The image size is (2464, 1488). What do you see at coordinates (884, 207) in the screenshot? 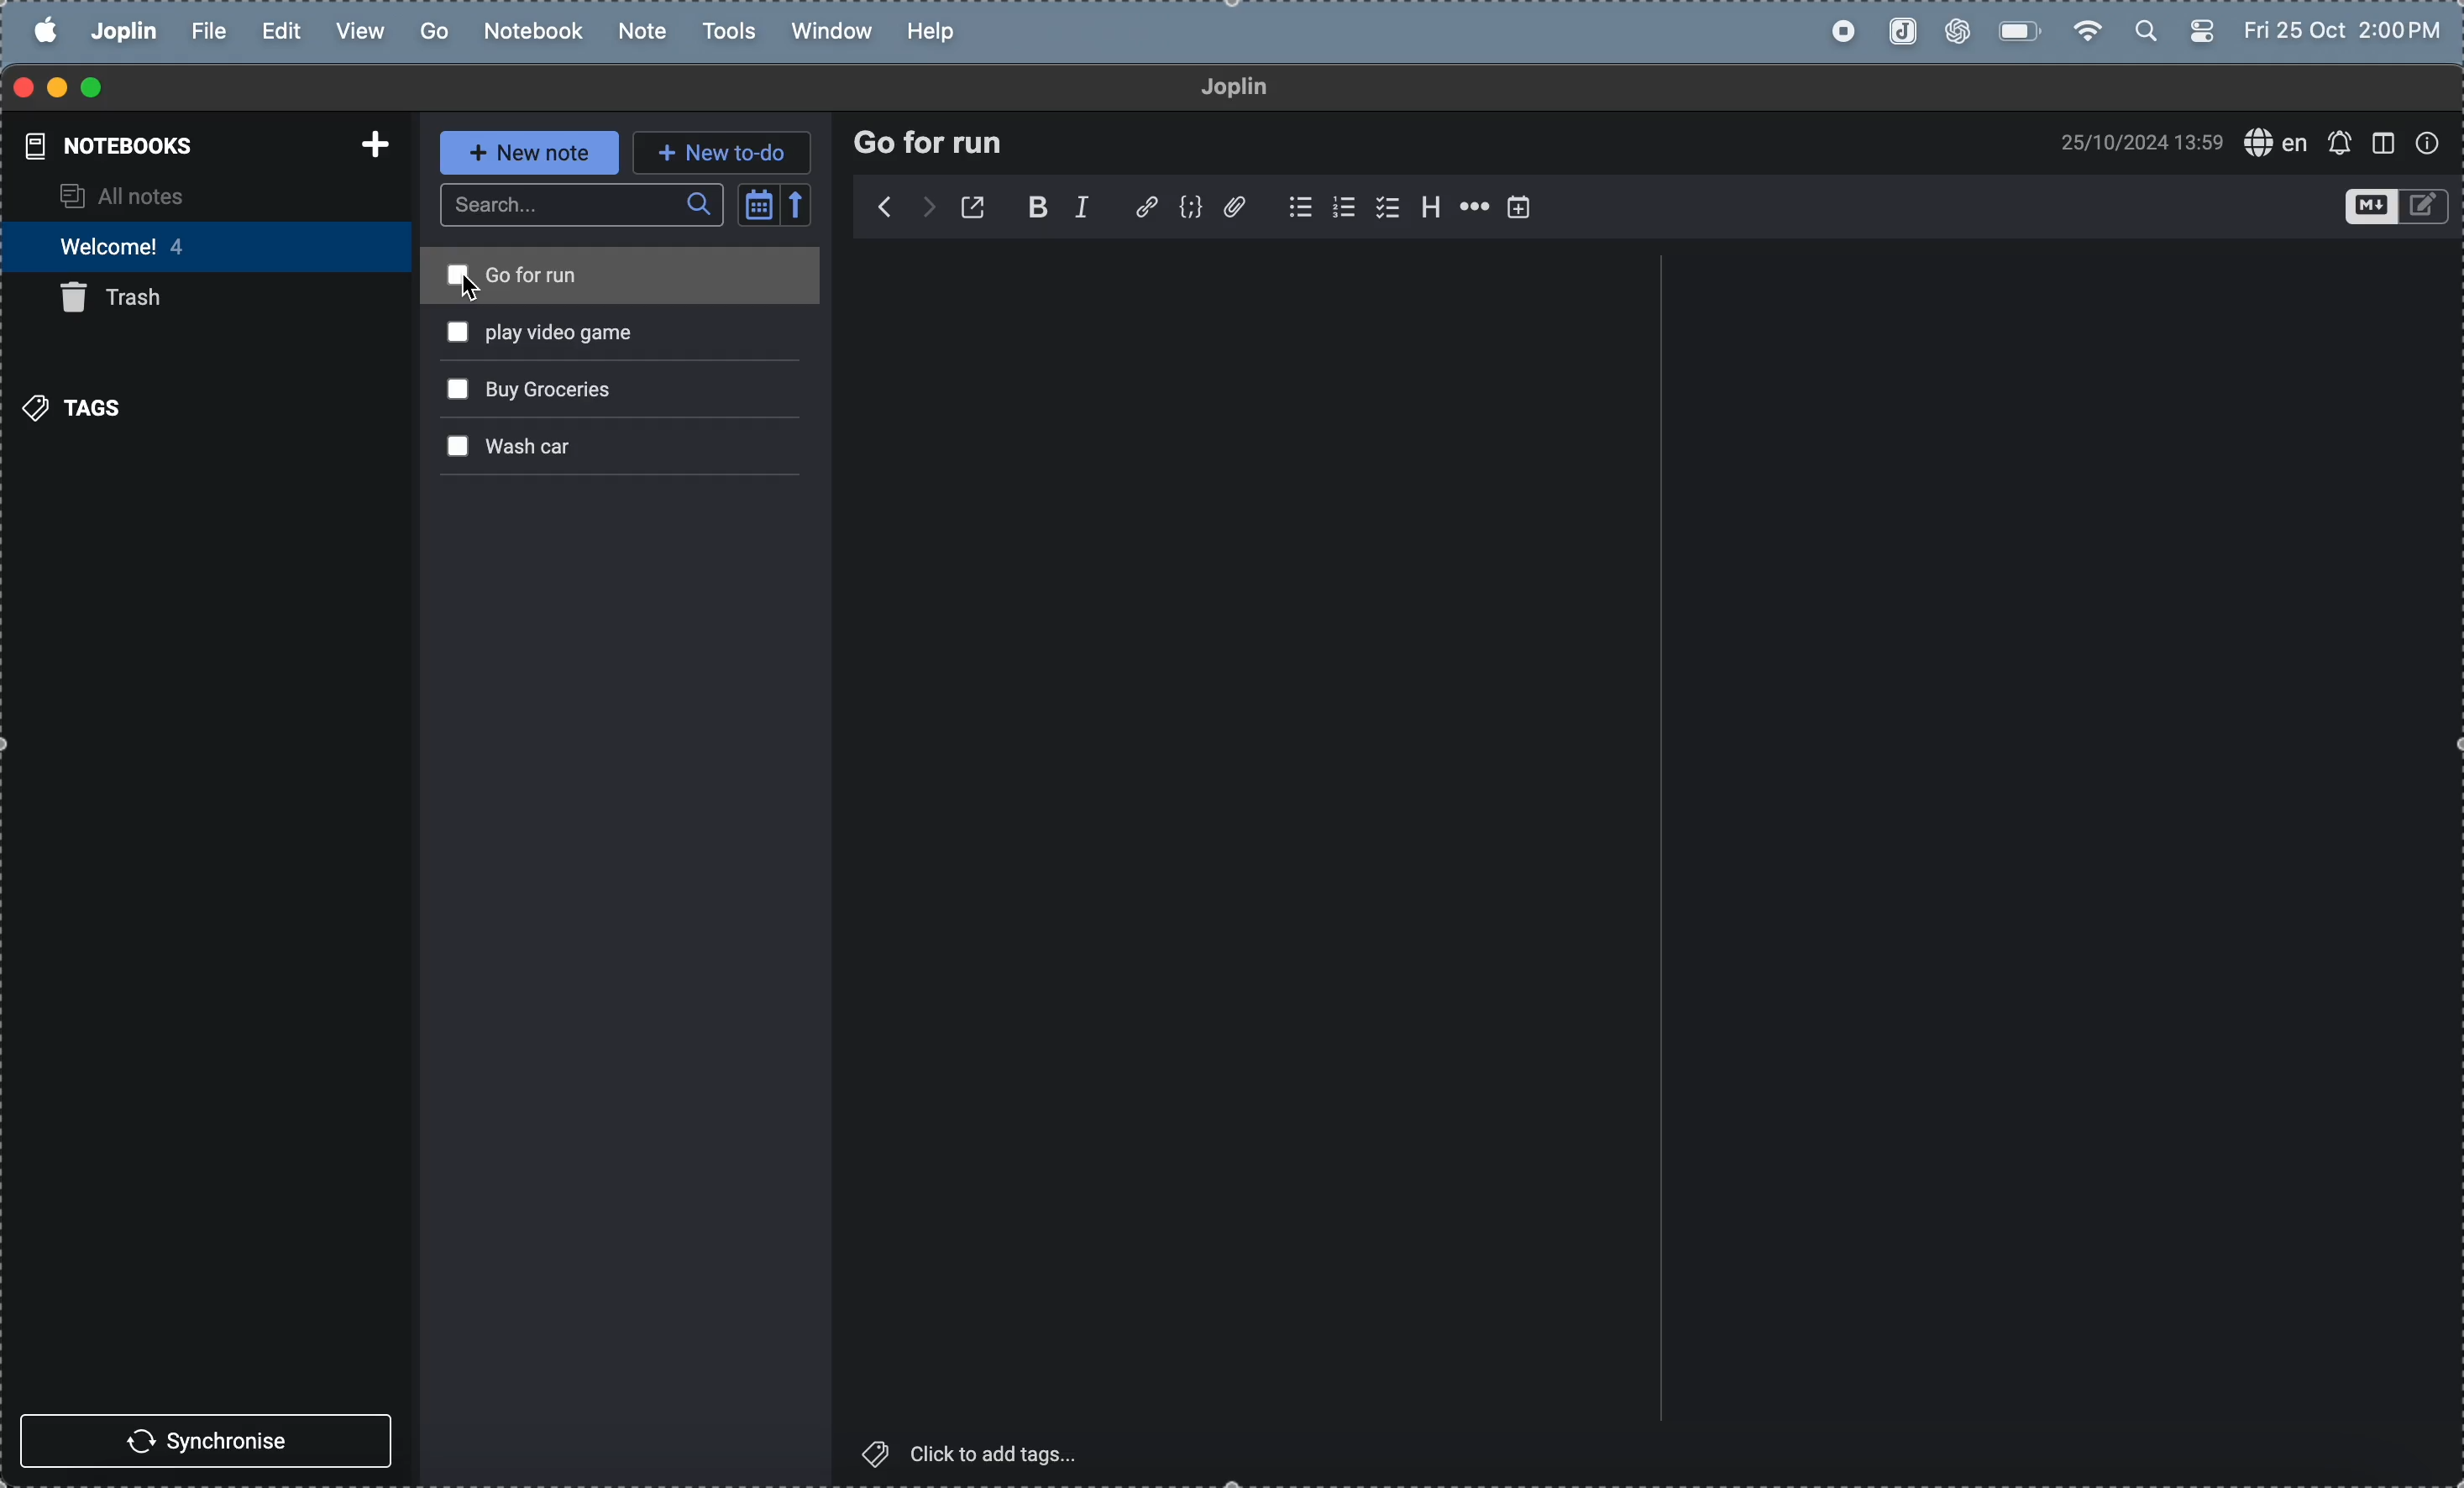
I see `forward` at bounding box center [884, 207].